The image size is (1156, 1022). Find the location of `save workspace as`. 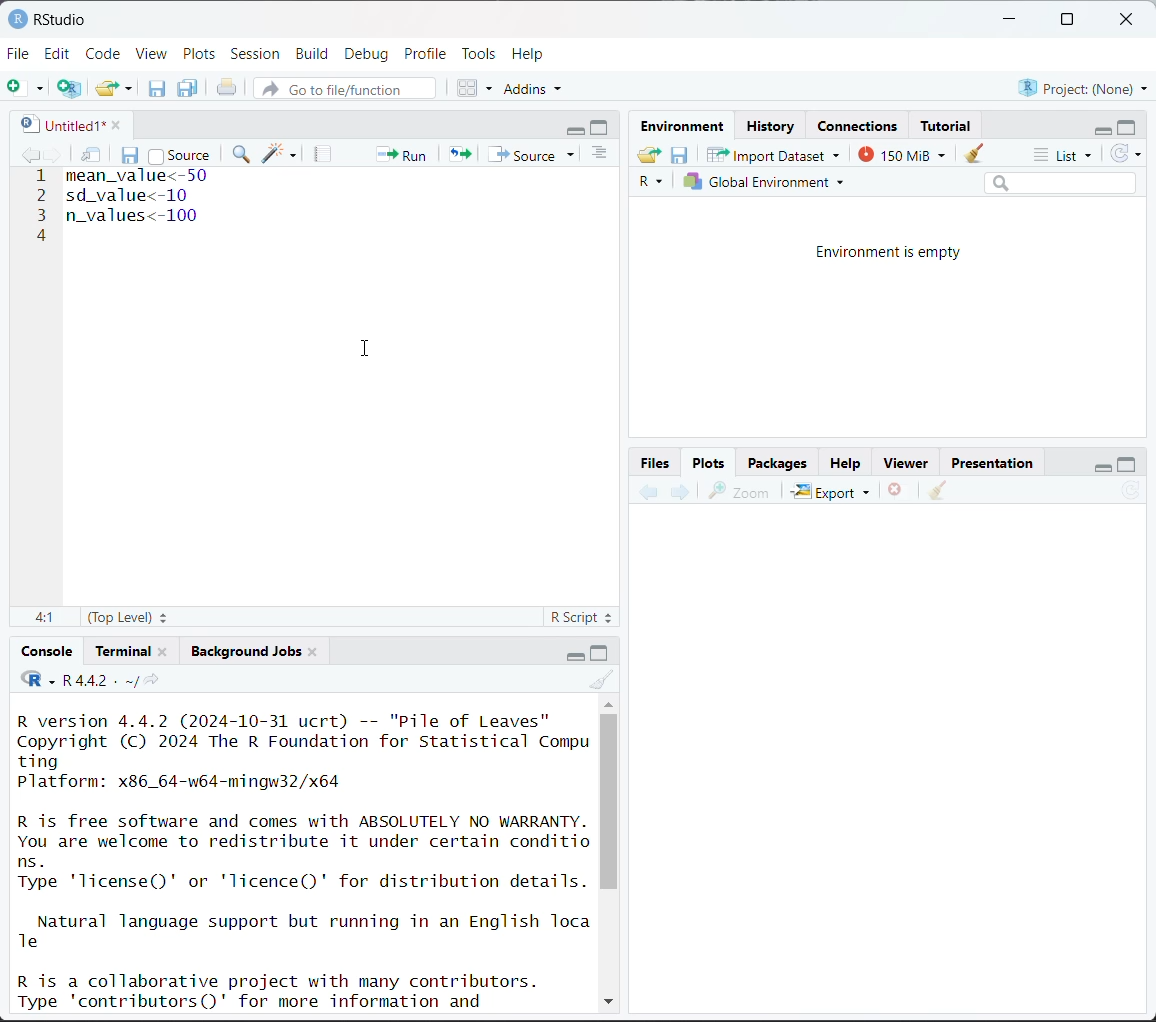

save workspace as is located at coordinates (680, 156).